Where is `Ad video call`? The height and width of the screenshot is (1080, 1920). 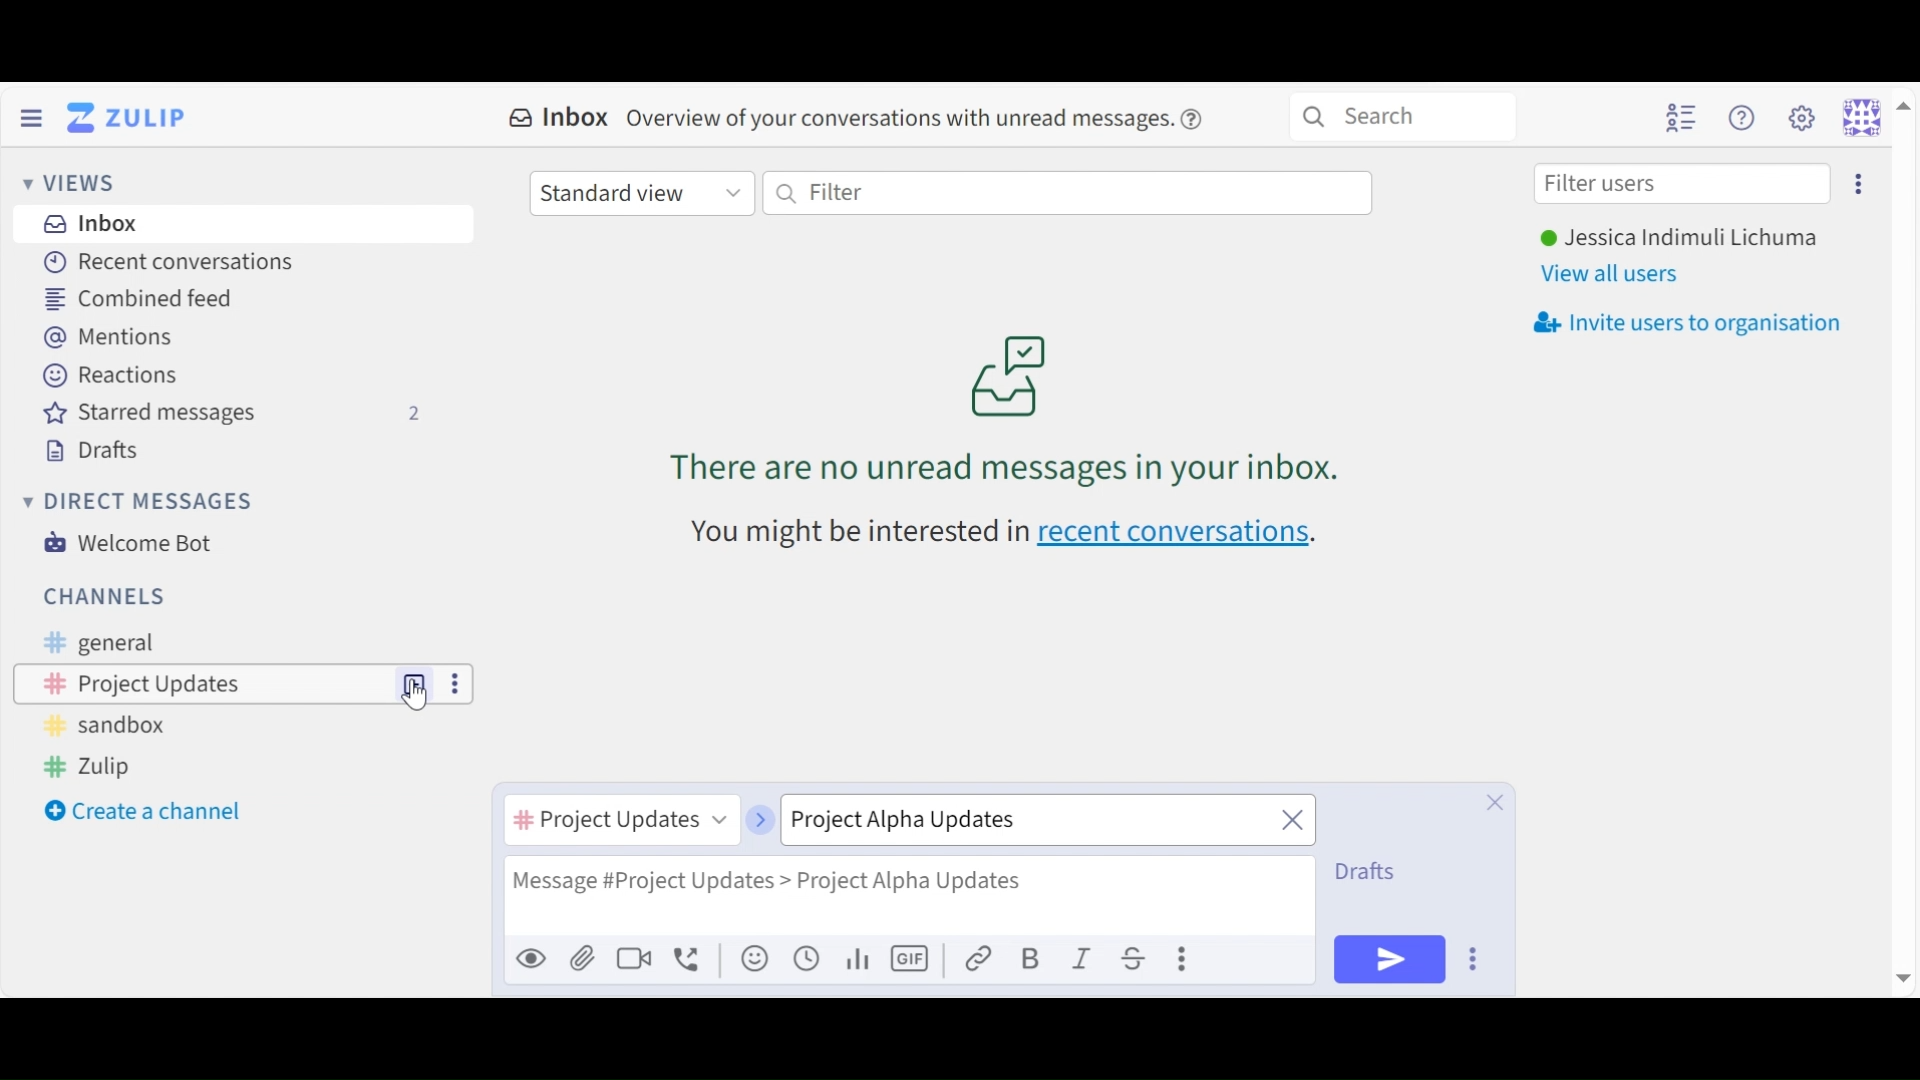
Ad video call is located at coordinates (633, 957).